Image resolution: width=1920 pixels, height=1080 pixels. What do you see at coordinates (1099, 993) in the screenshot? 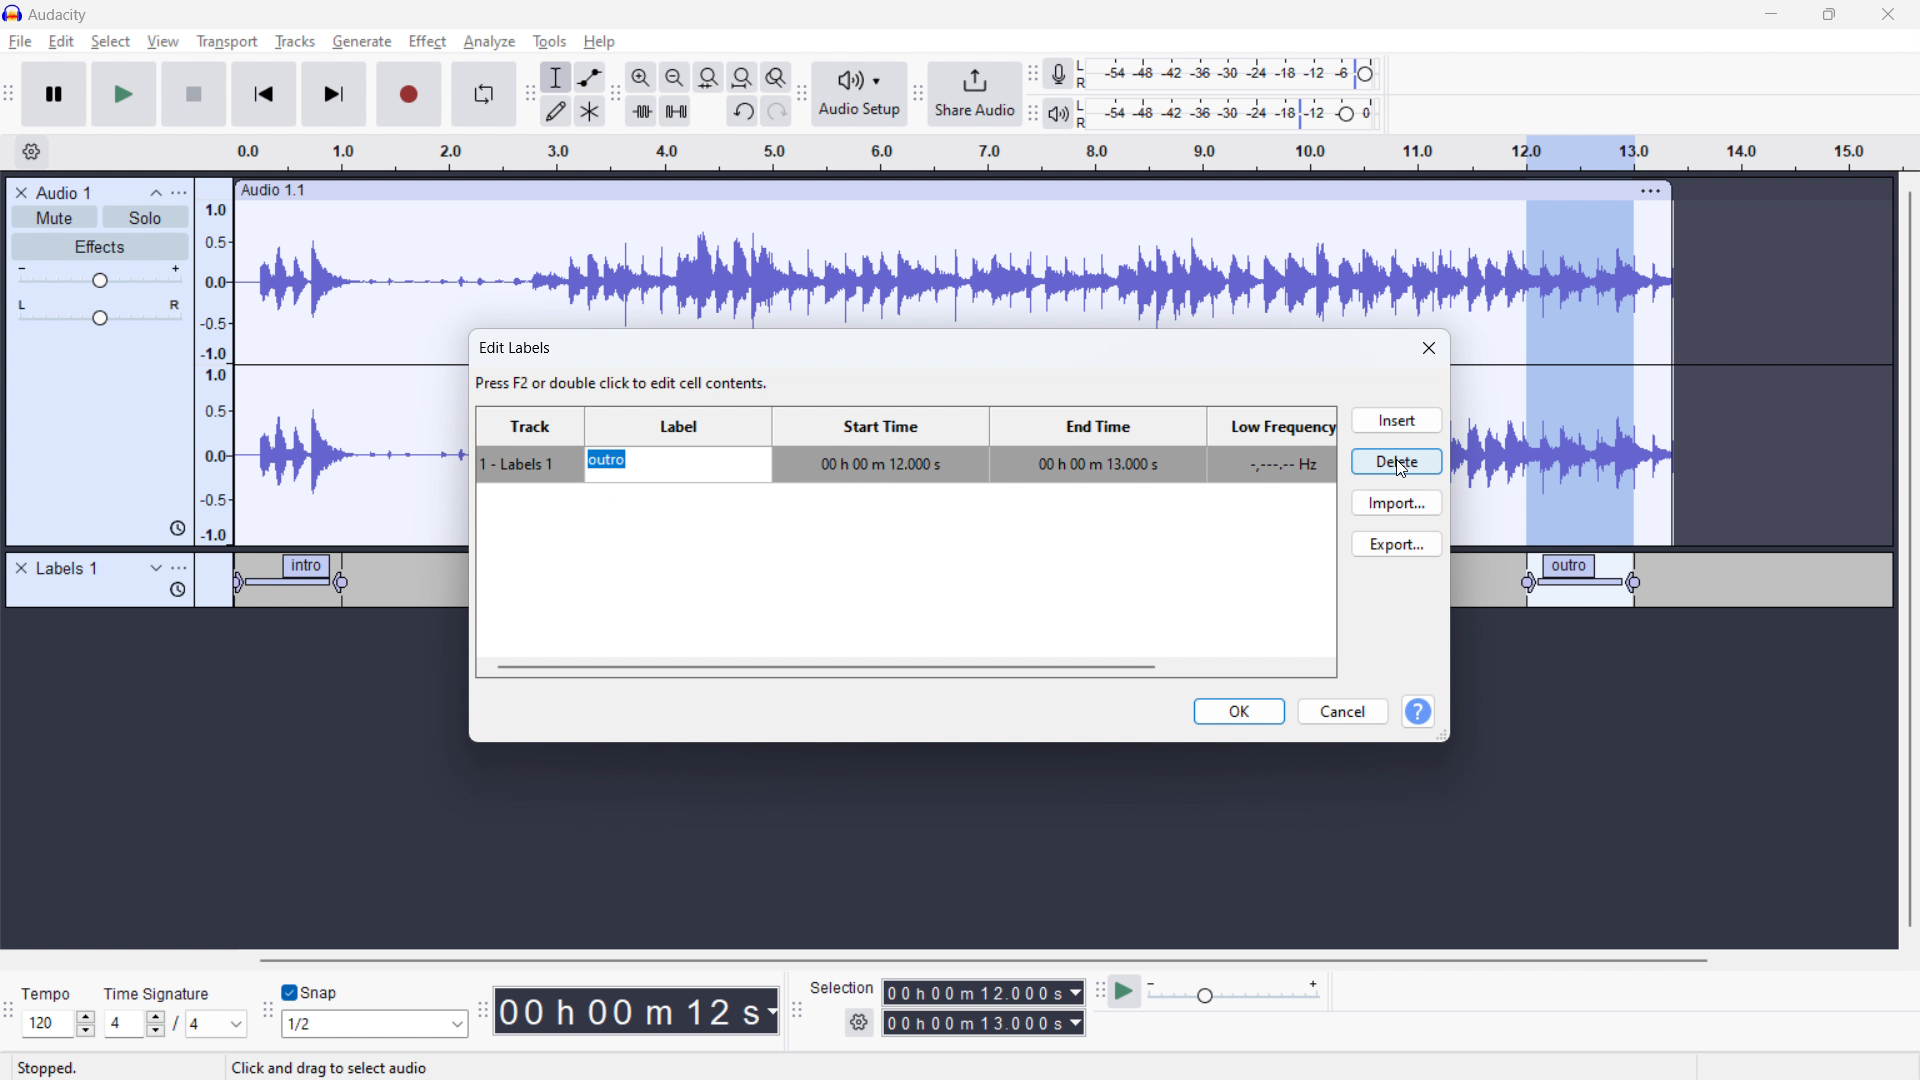
I see `play at speed toolbar` at bounding box center [1099, 993].